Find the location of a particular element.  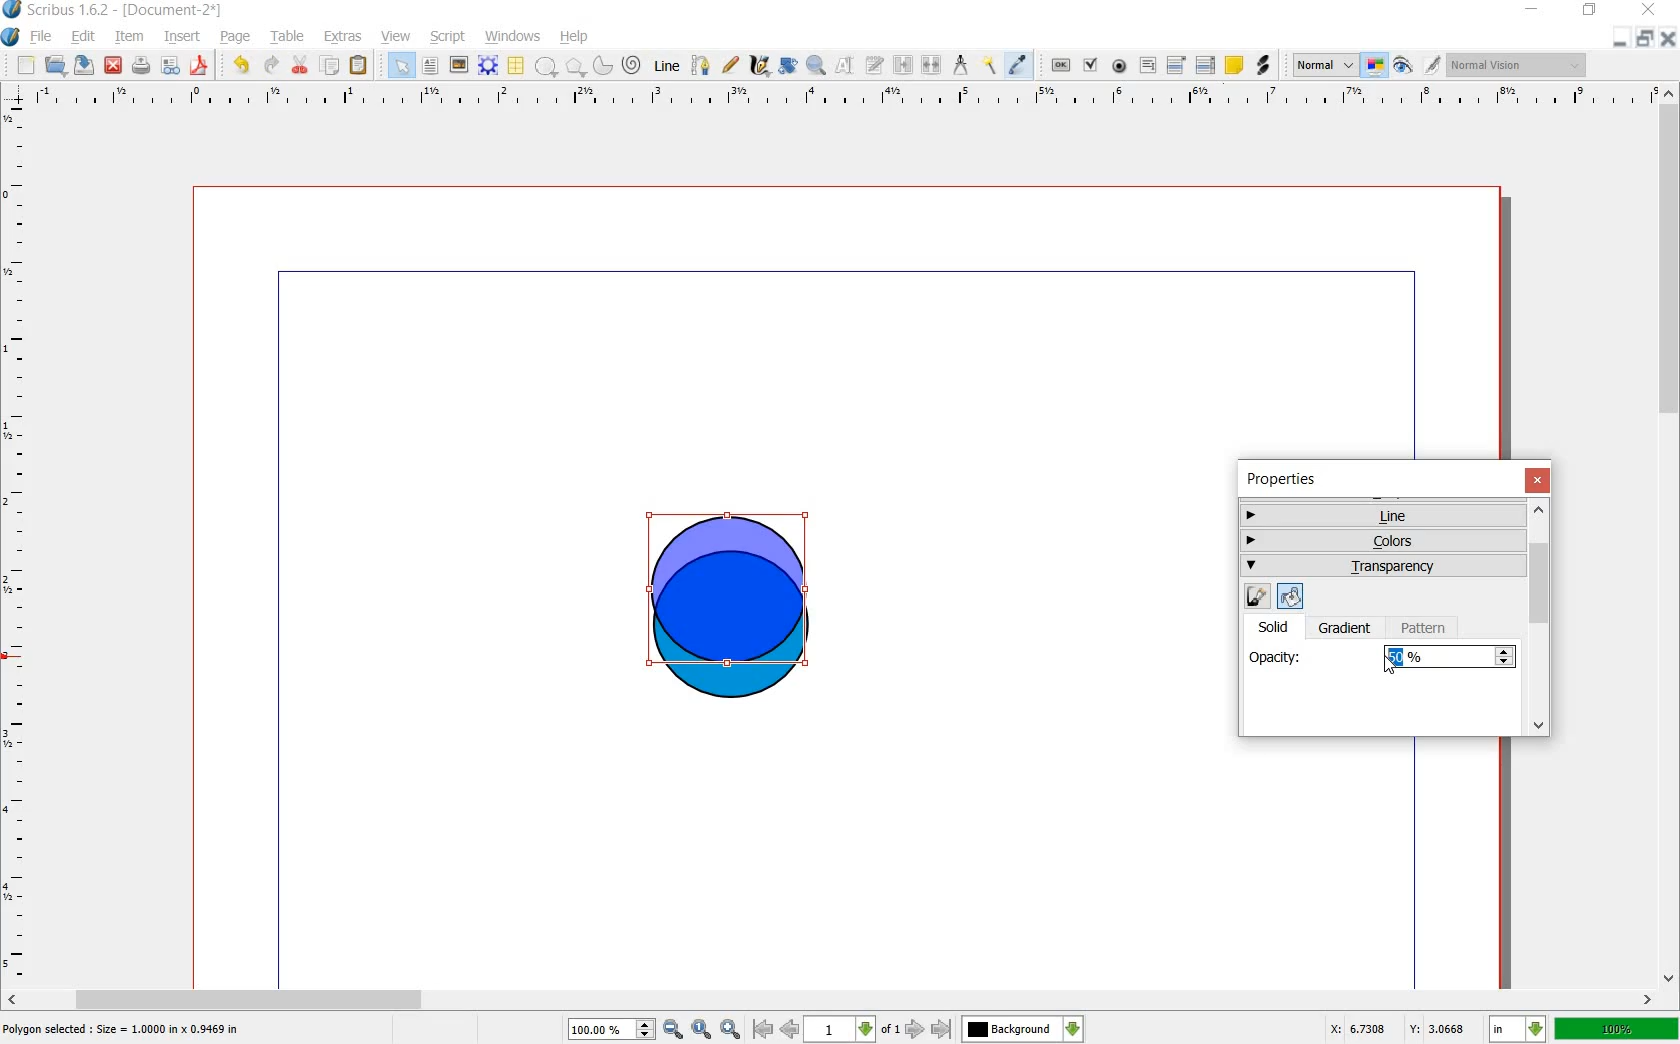

line is located at coordinates (1380, 515).